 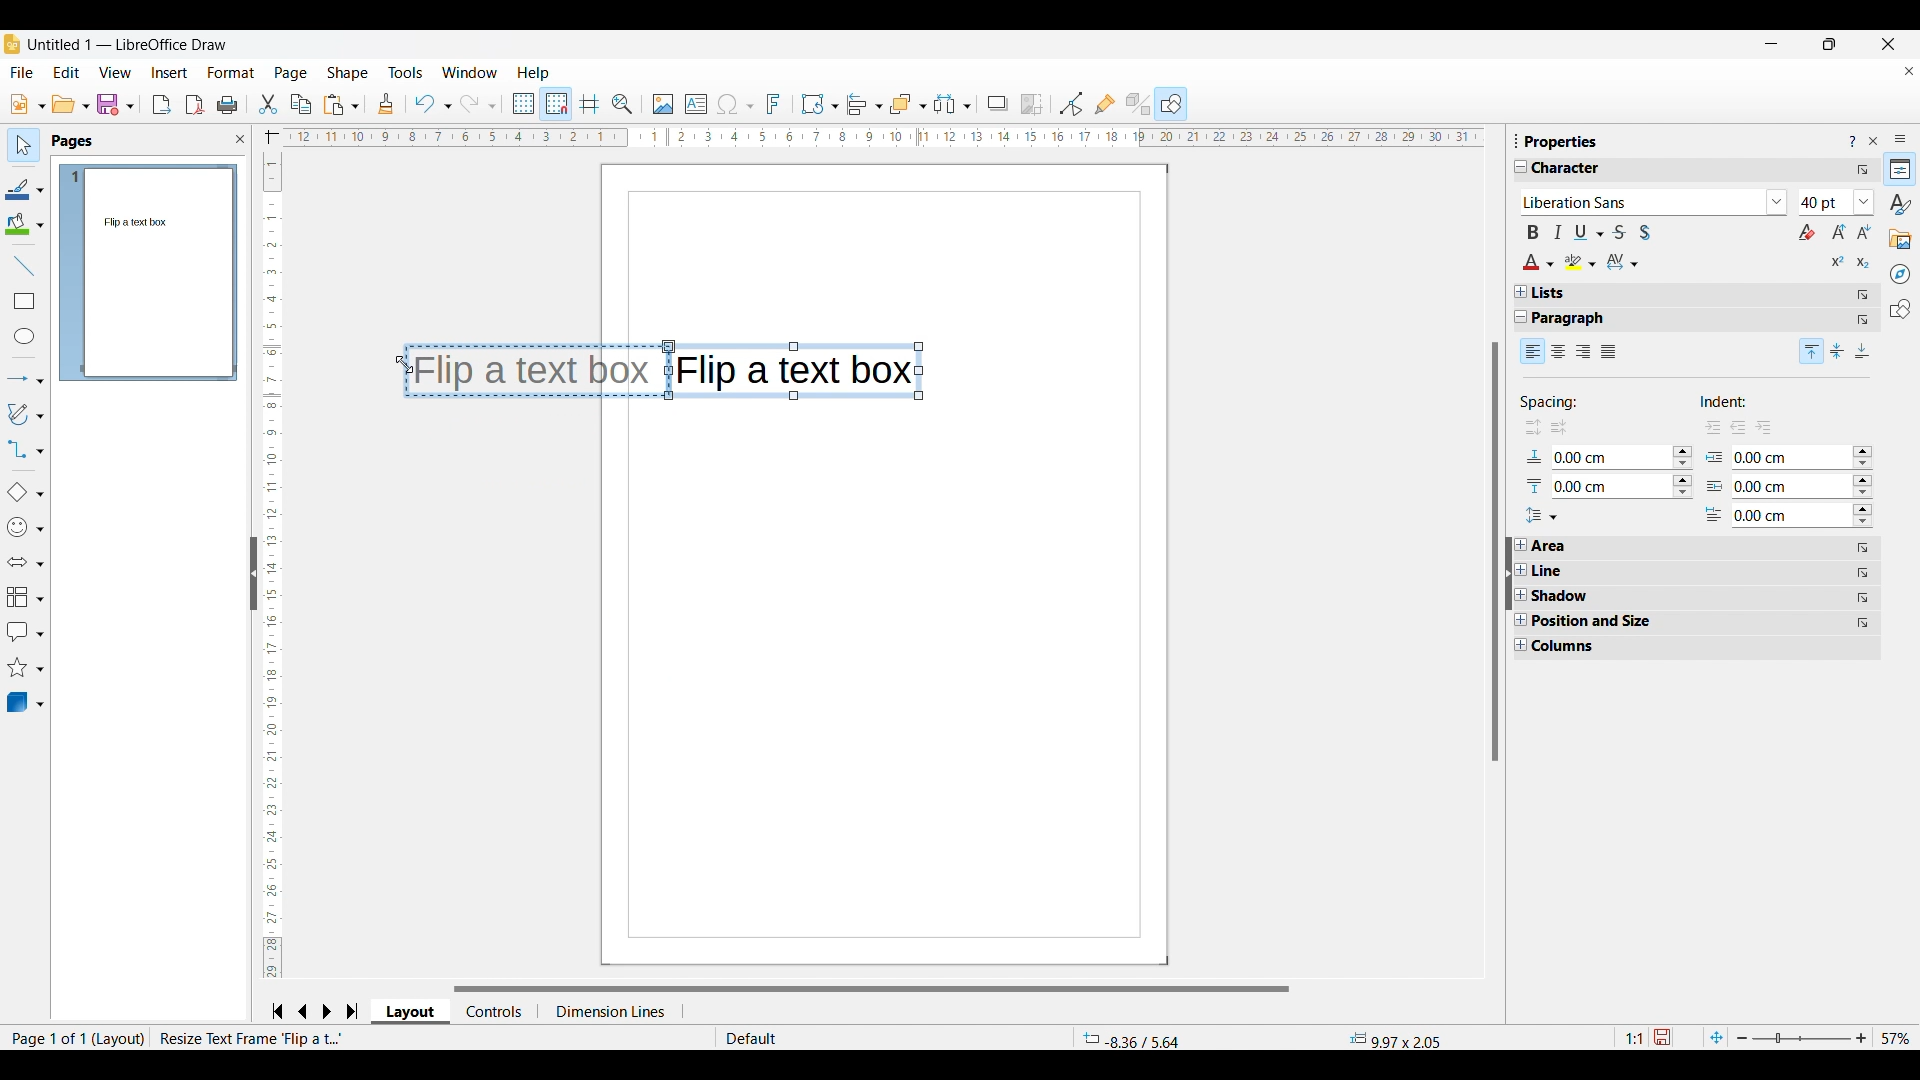 I want to click on Line property, so click(x=1585, y=571).